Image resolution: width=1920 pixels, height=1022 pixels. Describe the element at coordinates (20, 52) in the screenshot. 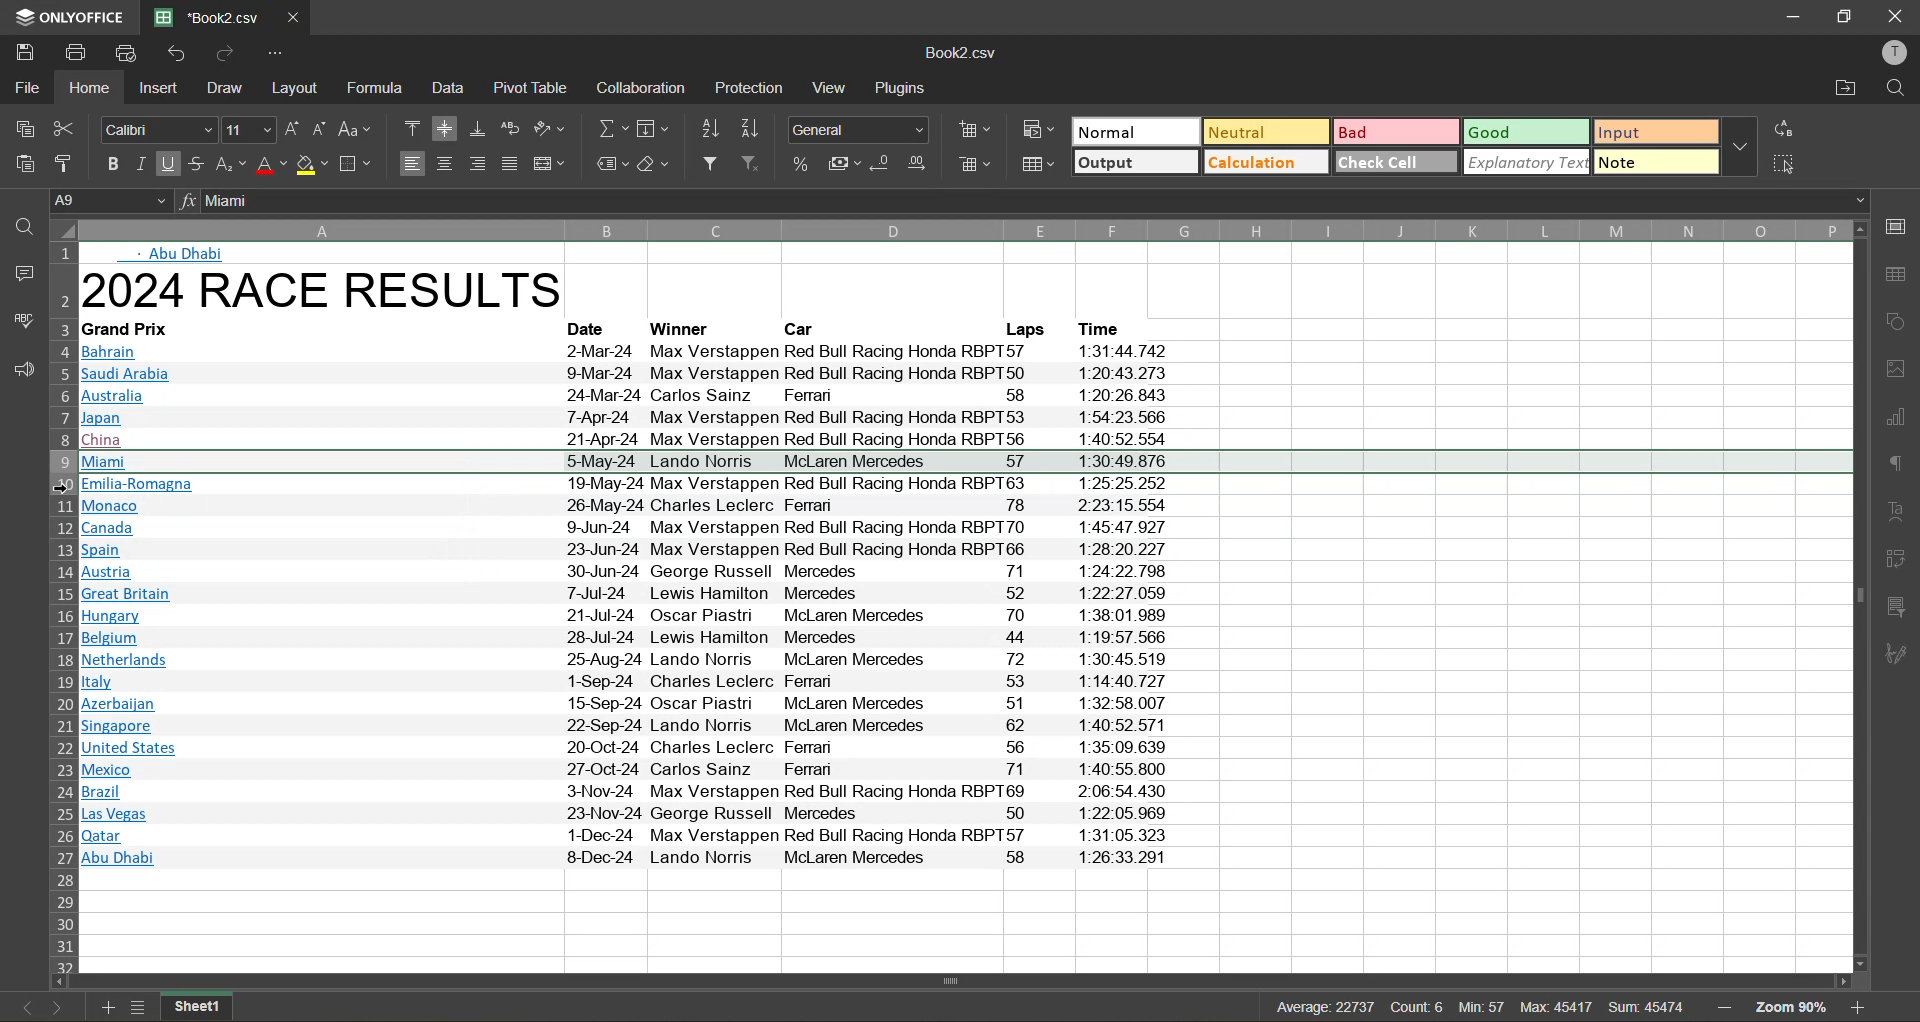

I see `save` at that location.